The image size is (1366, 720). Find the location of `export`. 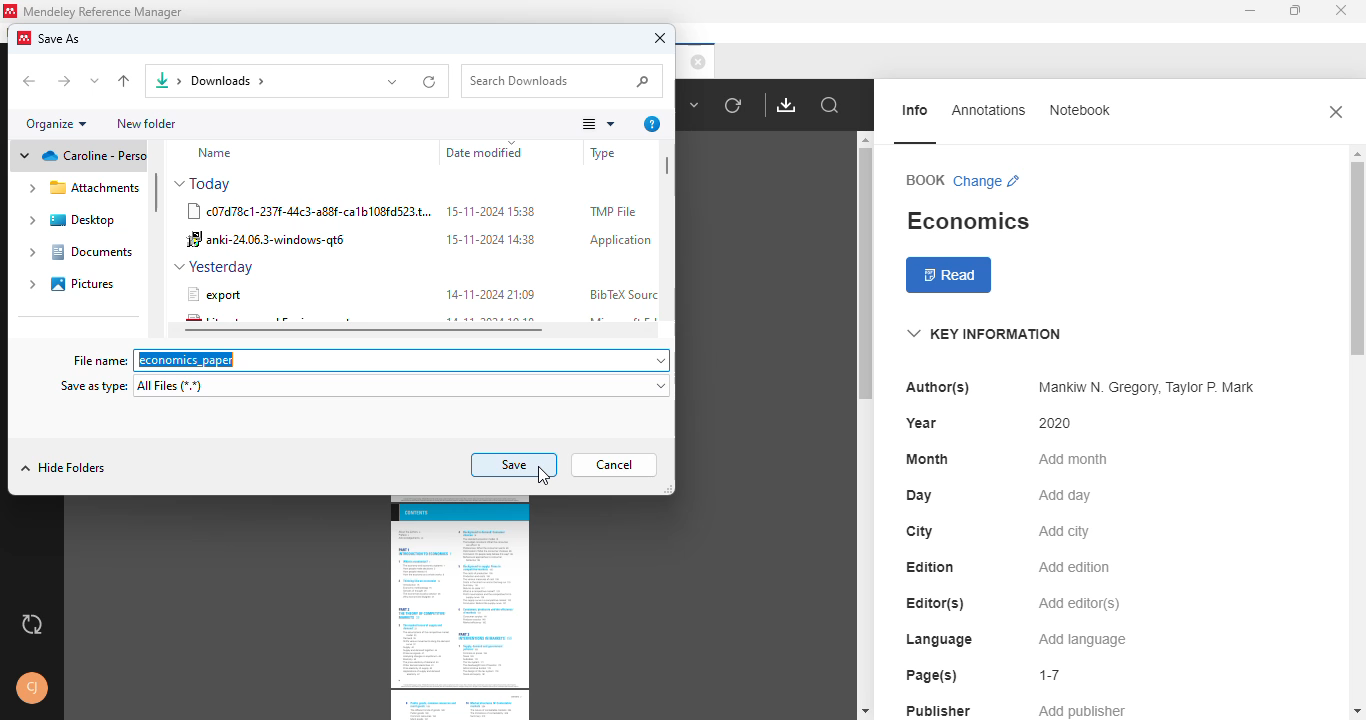

export is located at coordinates (214, 294).